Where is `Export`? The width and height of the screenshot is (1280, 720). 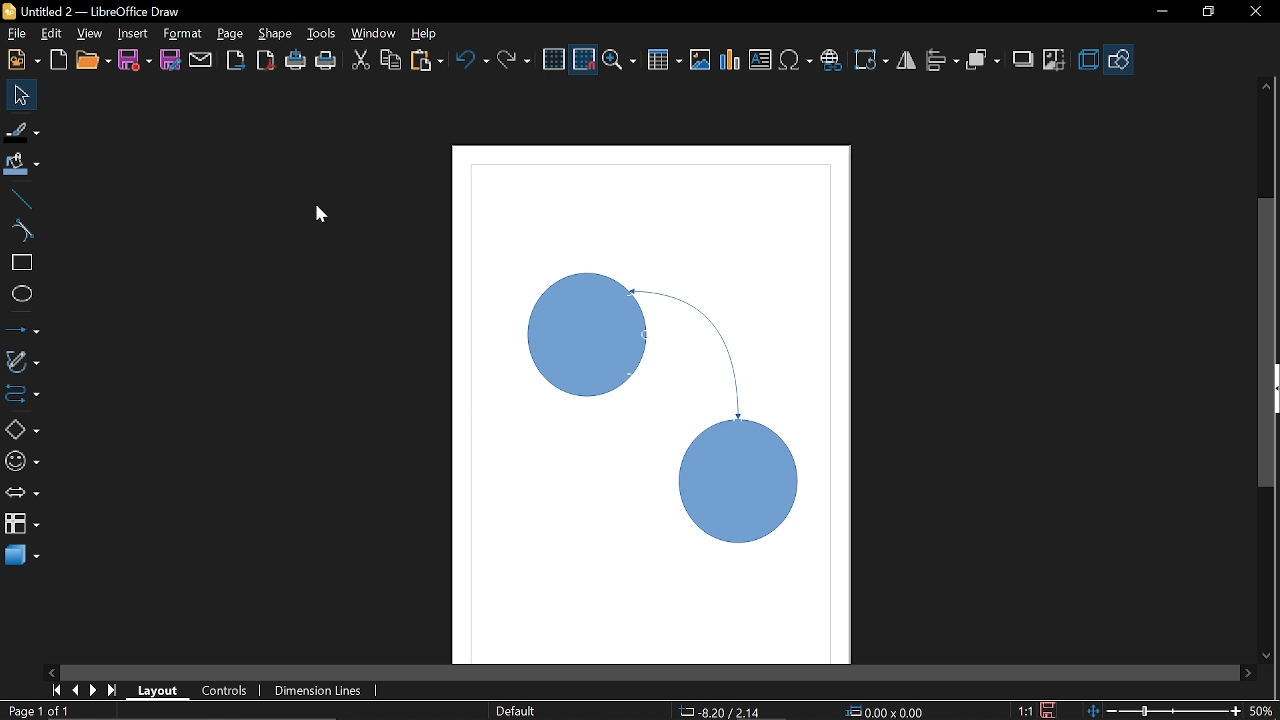 Export is located at coordinates (237, 60).